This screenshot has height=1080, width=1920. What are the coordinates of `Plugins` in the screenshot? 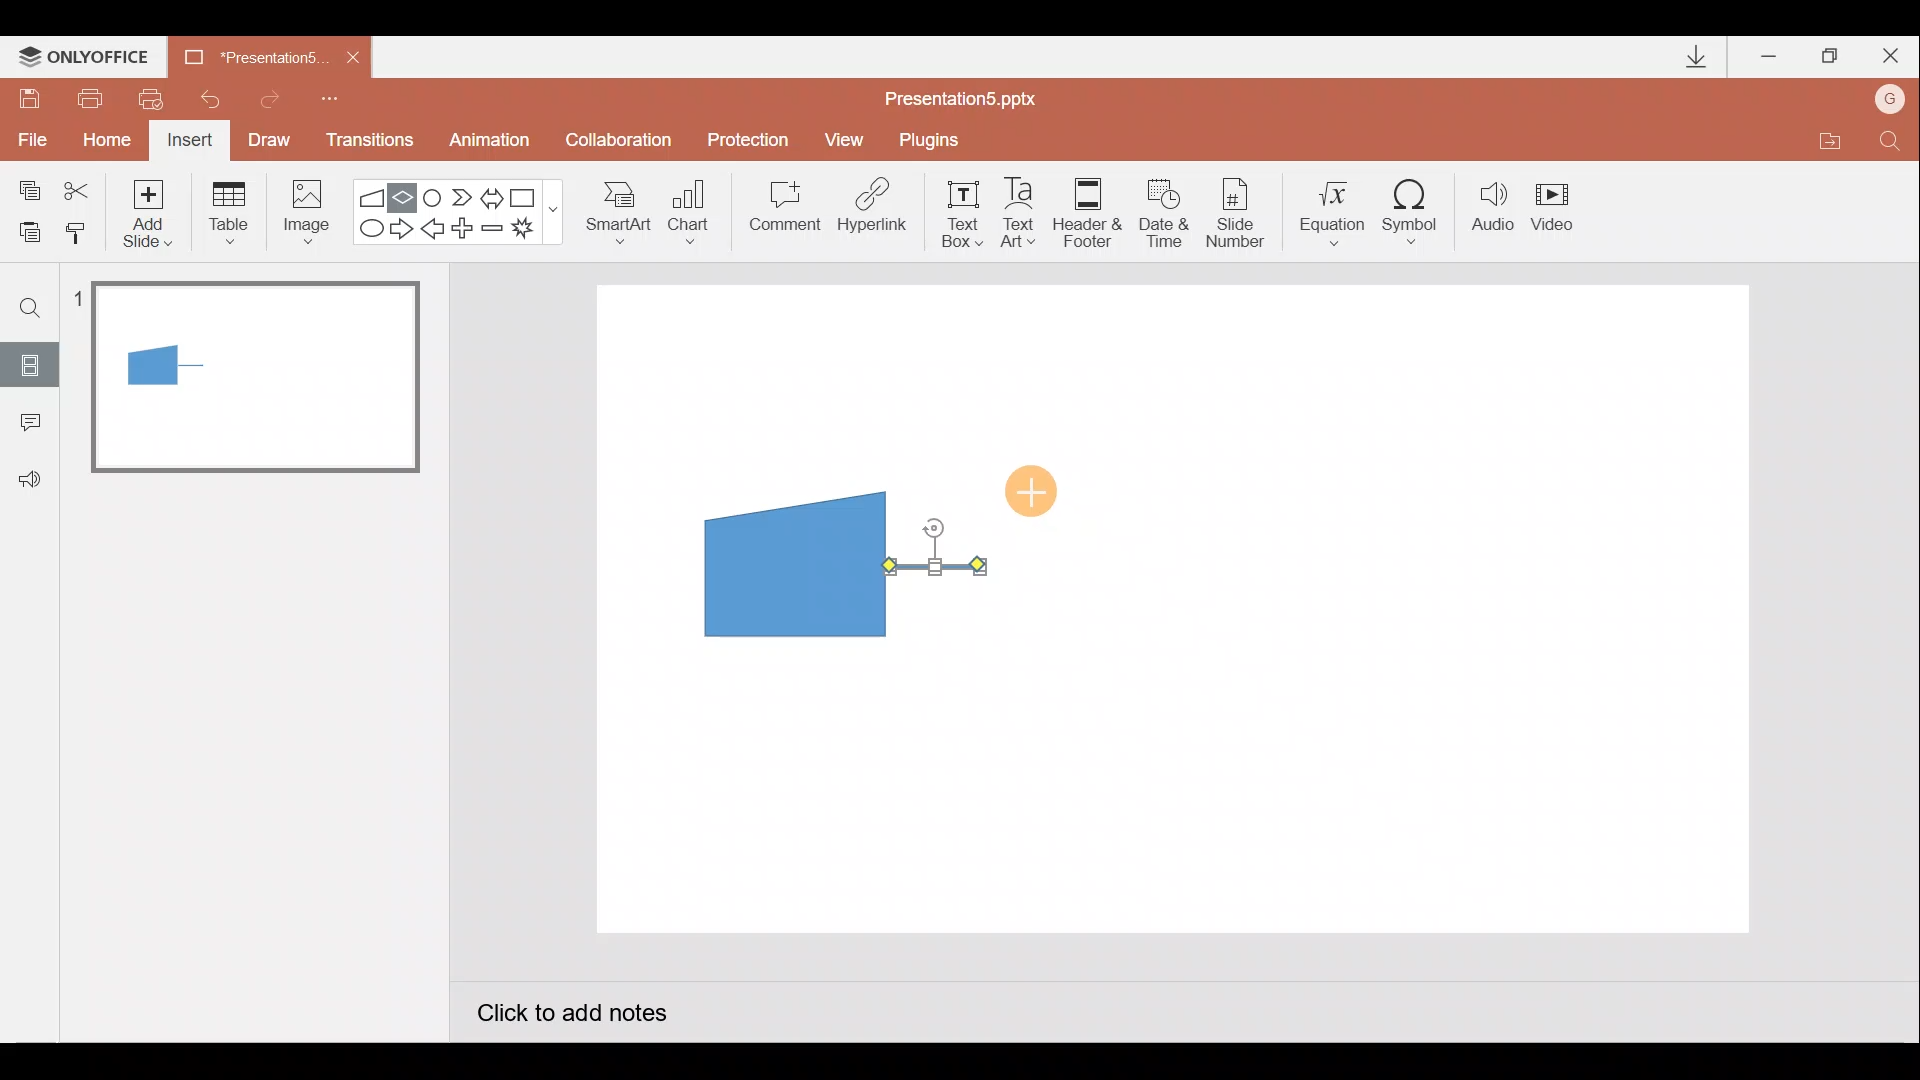 It's located at (934, 140).